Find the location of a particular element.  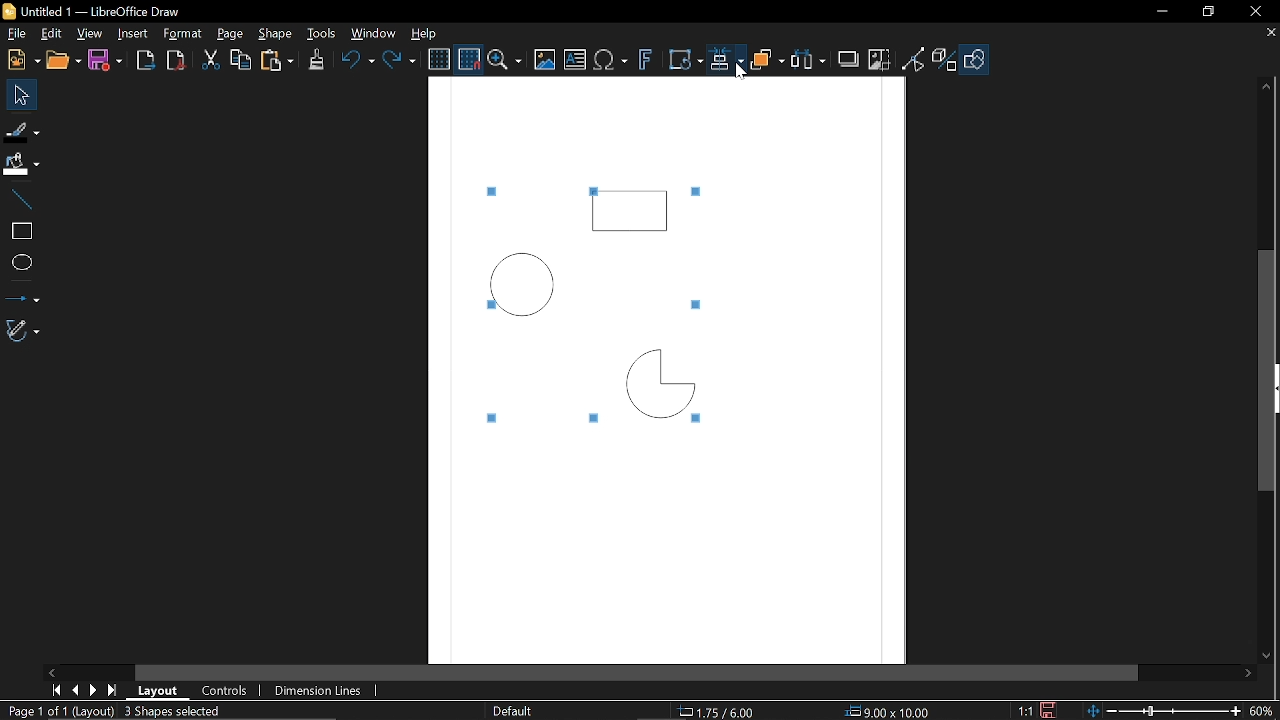

Tiny square marked around the selected objects is located at coordinates (588, 191).